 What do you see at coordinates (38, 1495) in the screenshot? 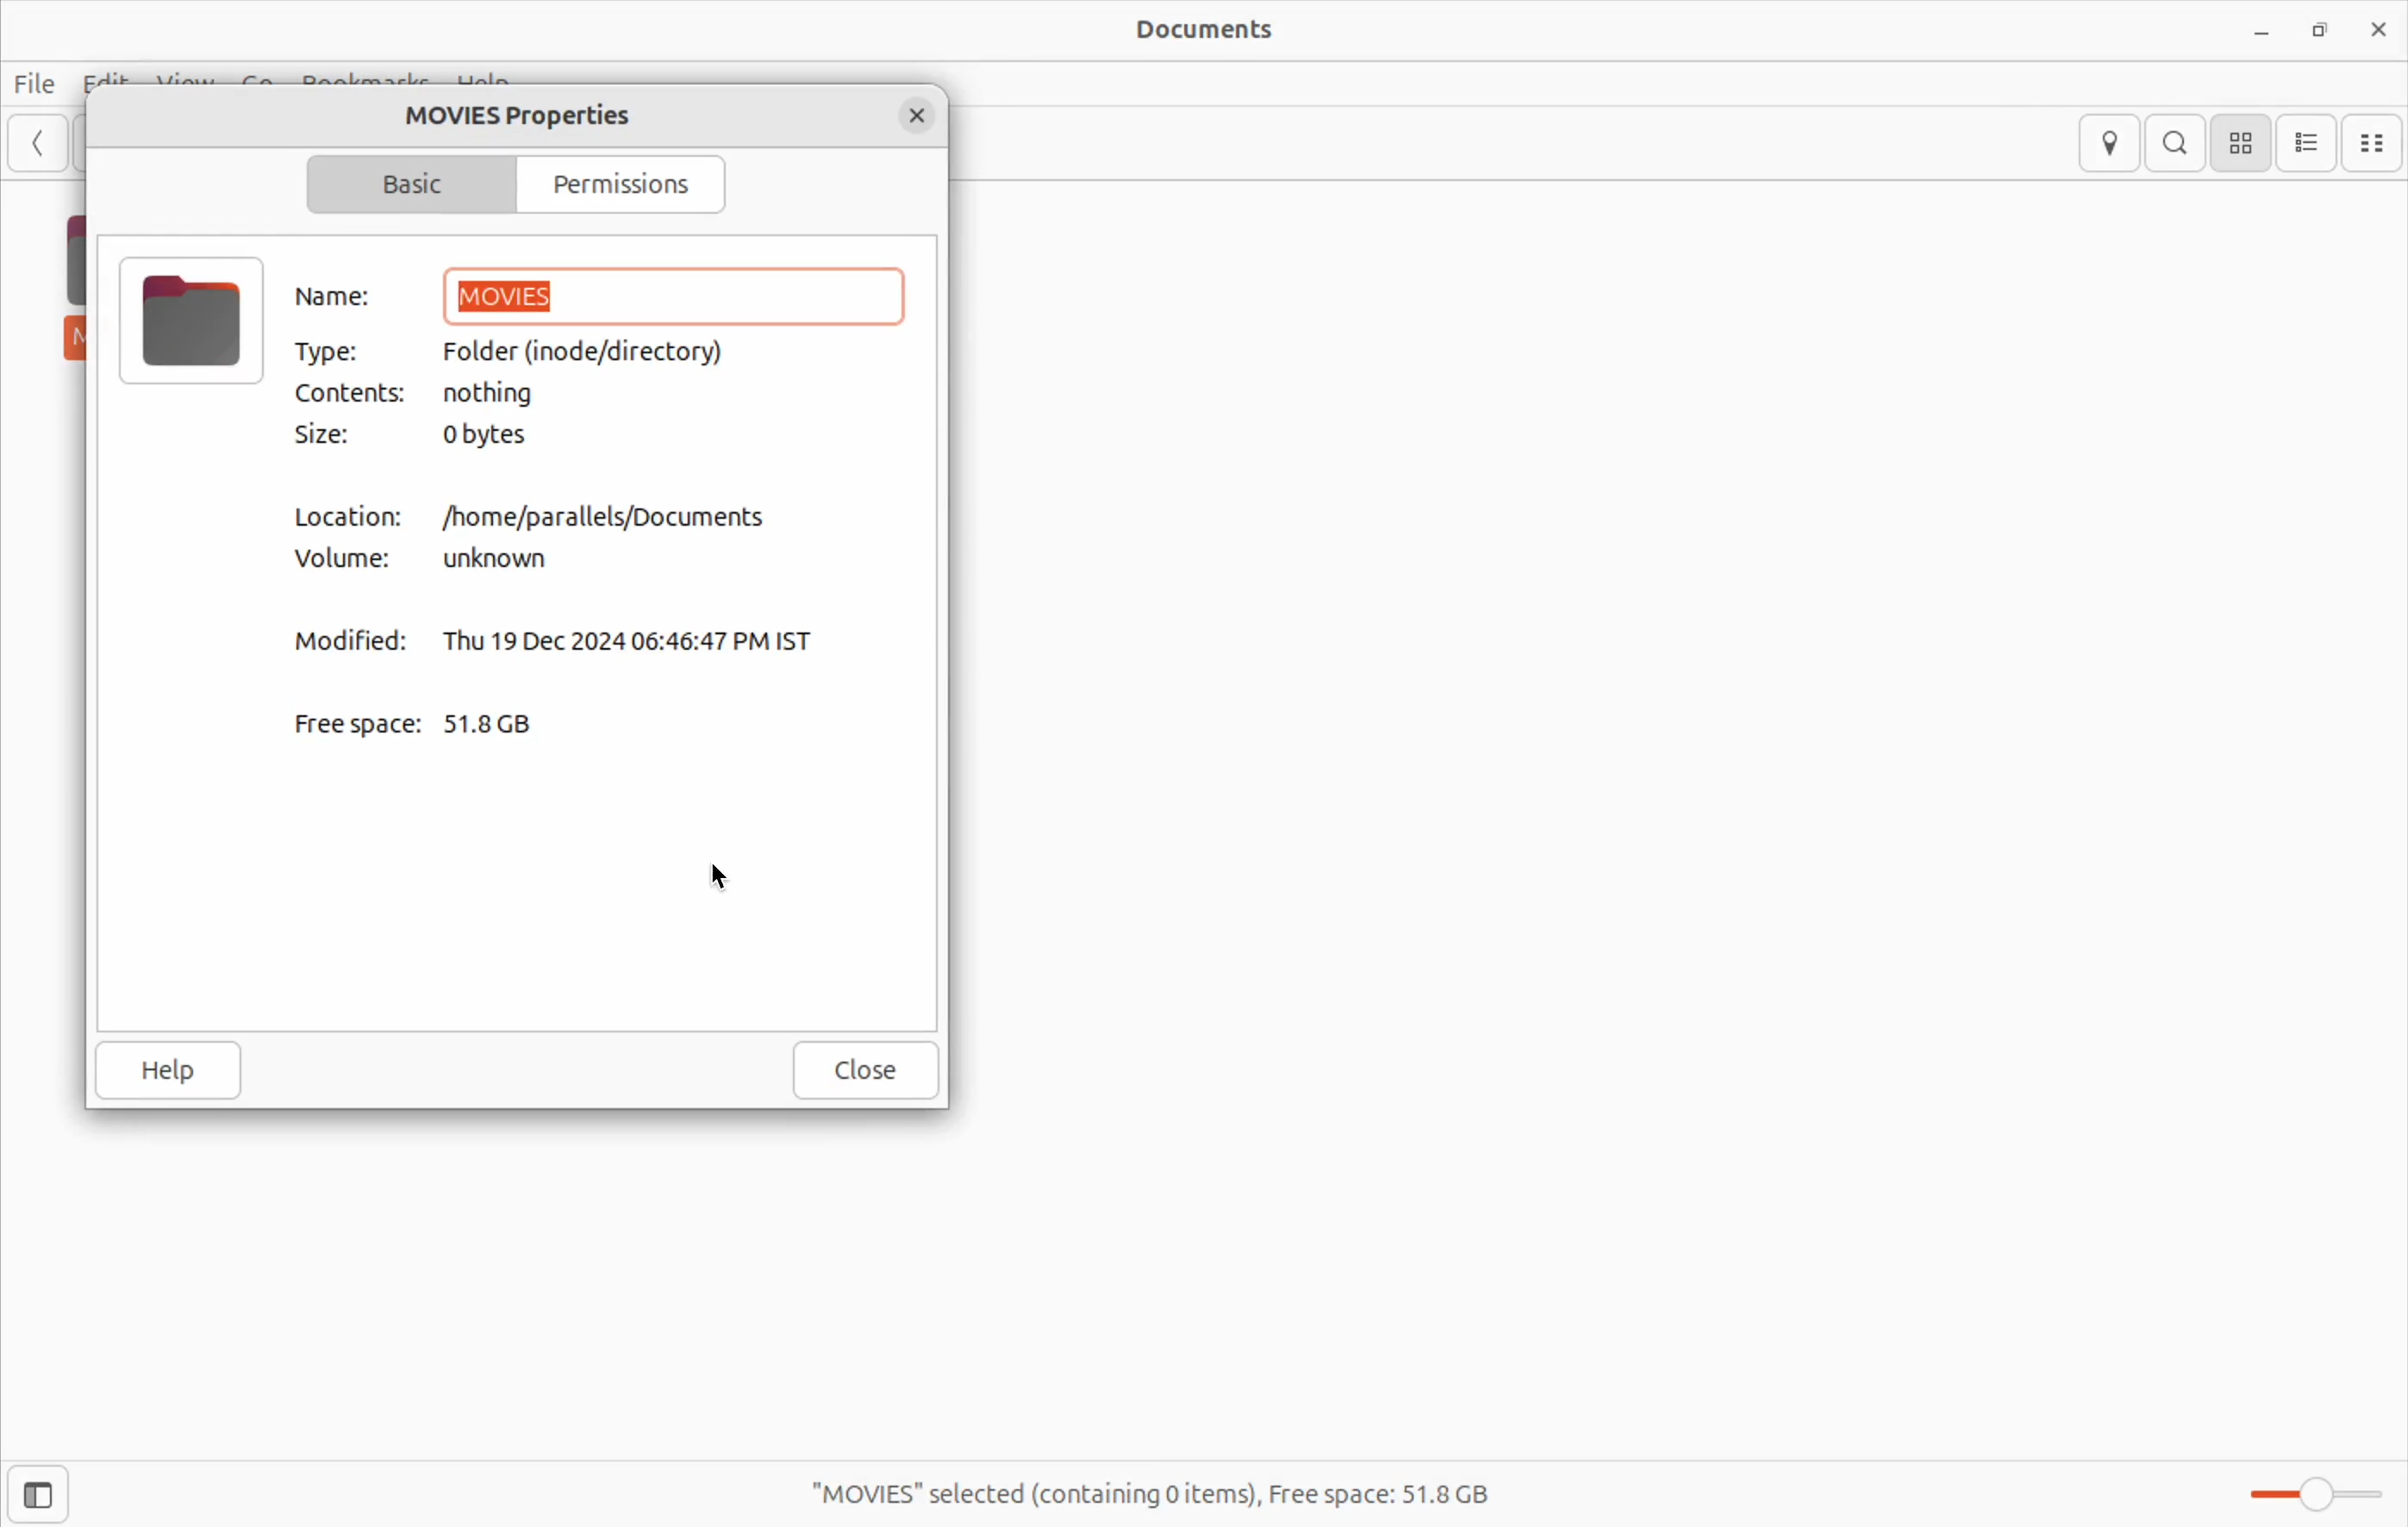
I see `show side bar` at bounding box center [38, 1495].